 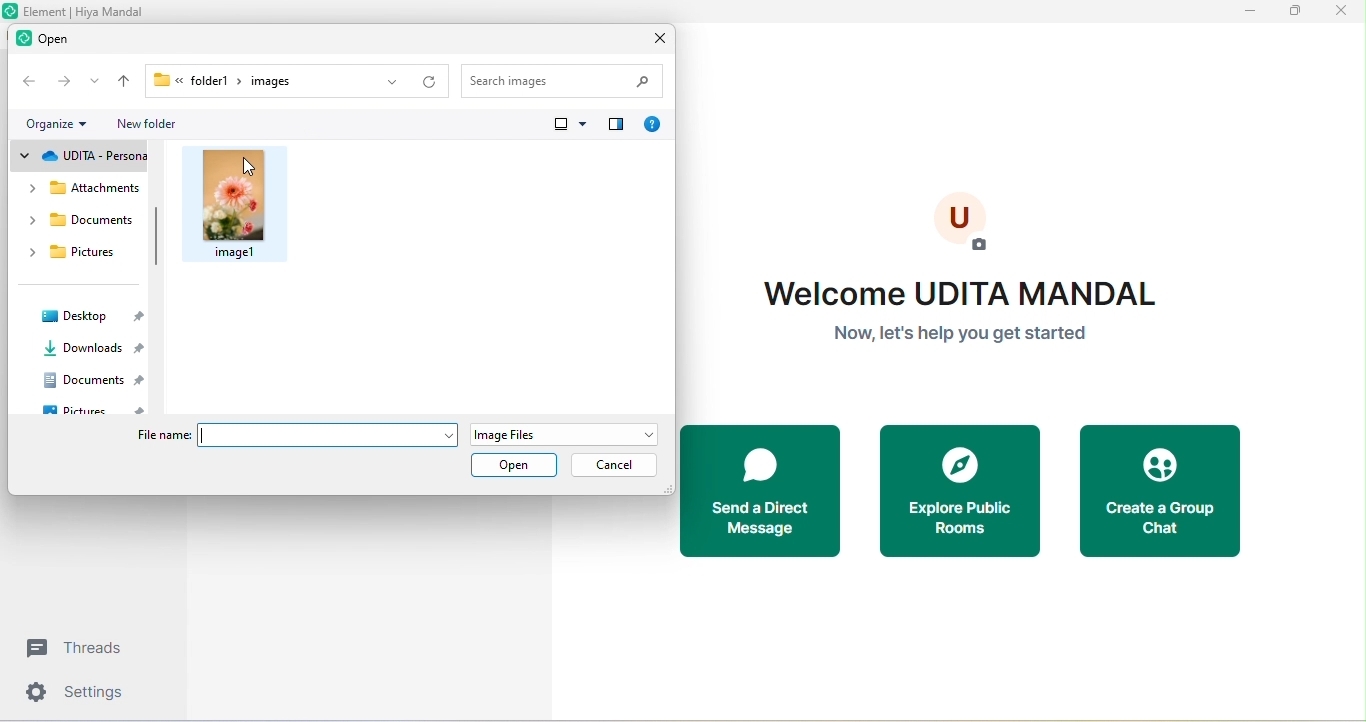 What do you see at coordinates (25, 82) in the screenshot?
I see `back` at bounding box center [25, 82].